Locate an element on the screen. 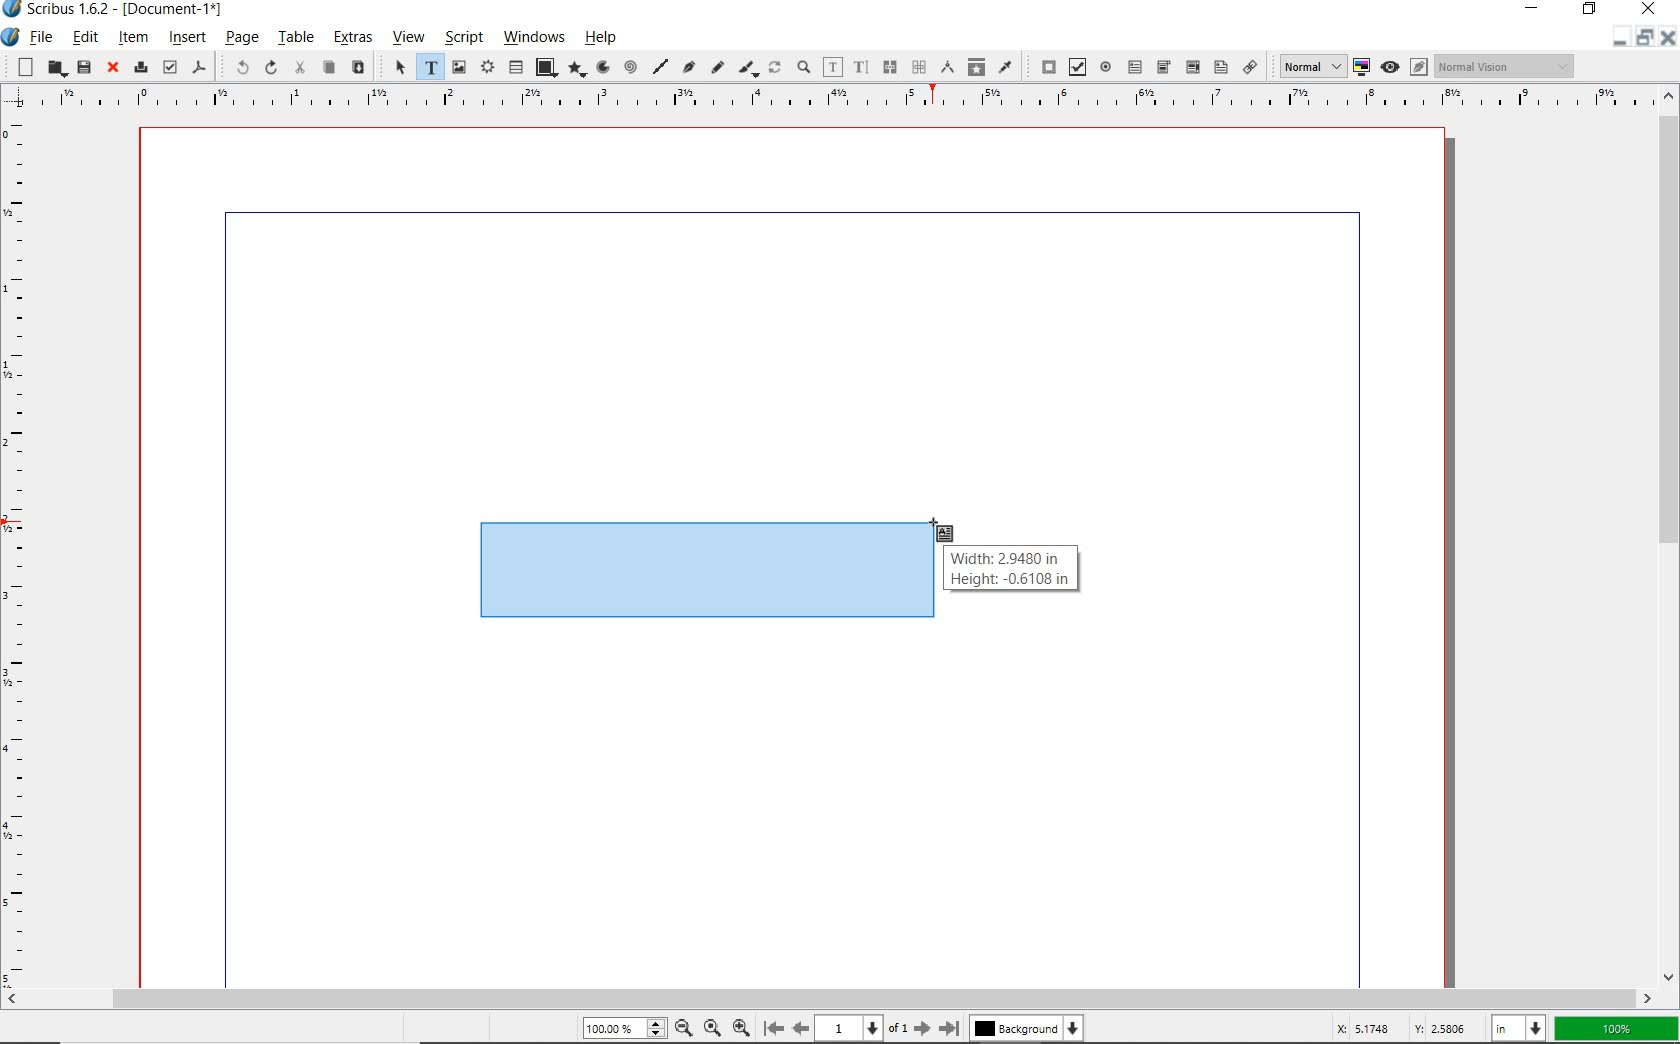  freehand line is located at coordinates (715, 68).